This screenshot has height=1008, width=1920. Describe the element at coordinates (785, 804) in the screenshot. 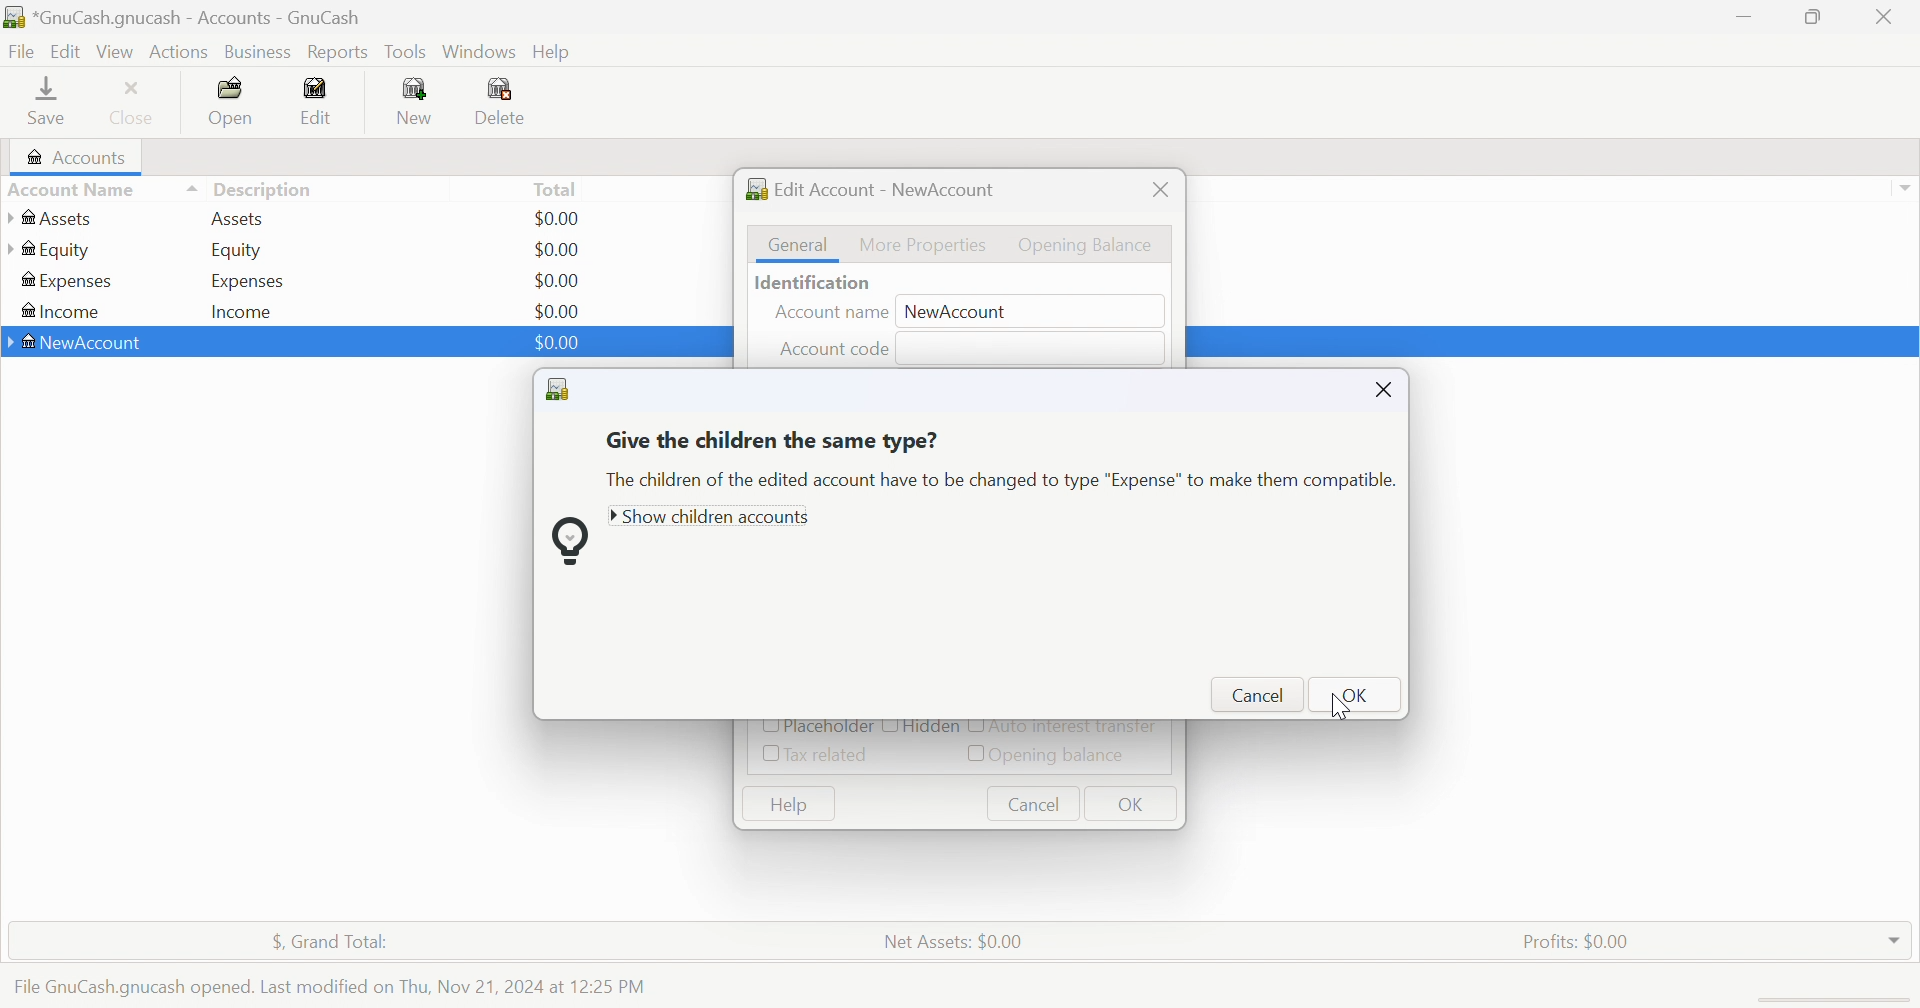

I see `Help` at that location.